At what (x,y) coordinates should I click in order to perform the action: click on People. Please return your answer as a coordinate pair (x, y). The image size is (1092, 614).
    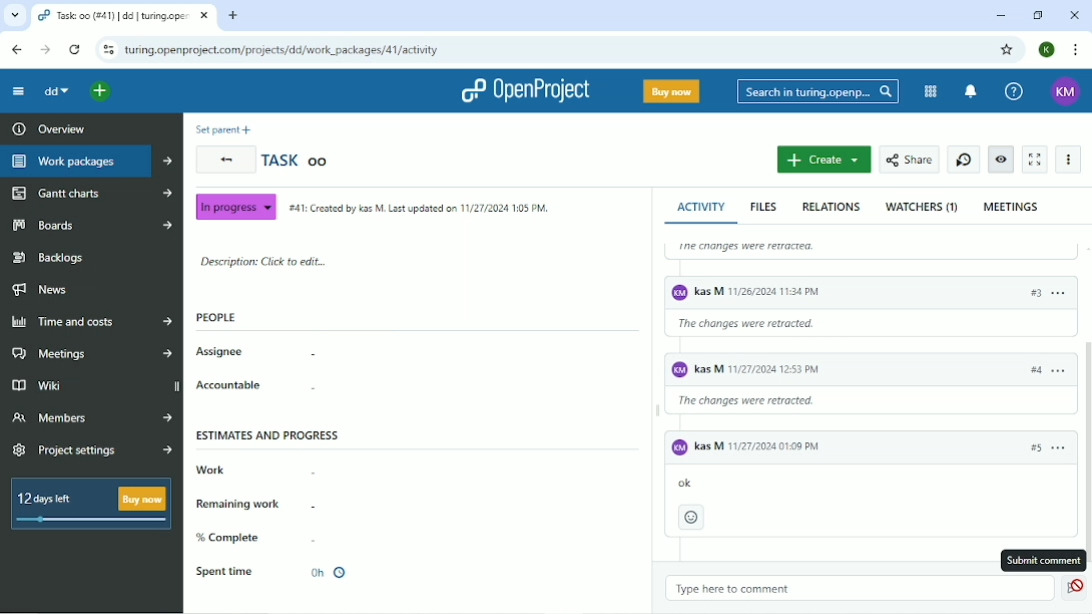
    Looking at the image, I should click on (216, 317).